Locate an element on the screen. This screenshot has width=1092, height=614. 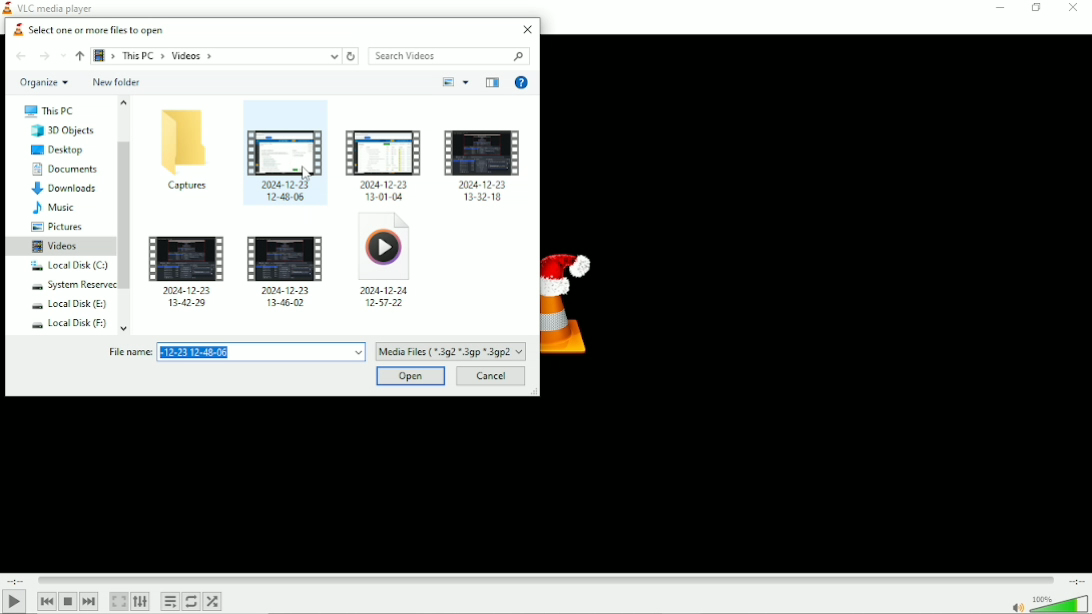
Show extended settings is located at coordinates (140, 601).